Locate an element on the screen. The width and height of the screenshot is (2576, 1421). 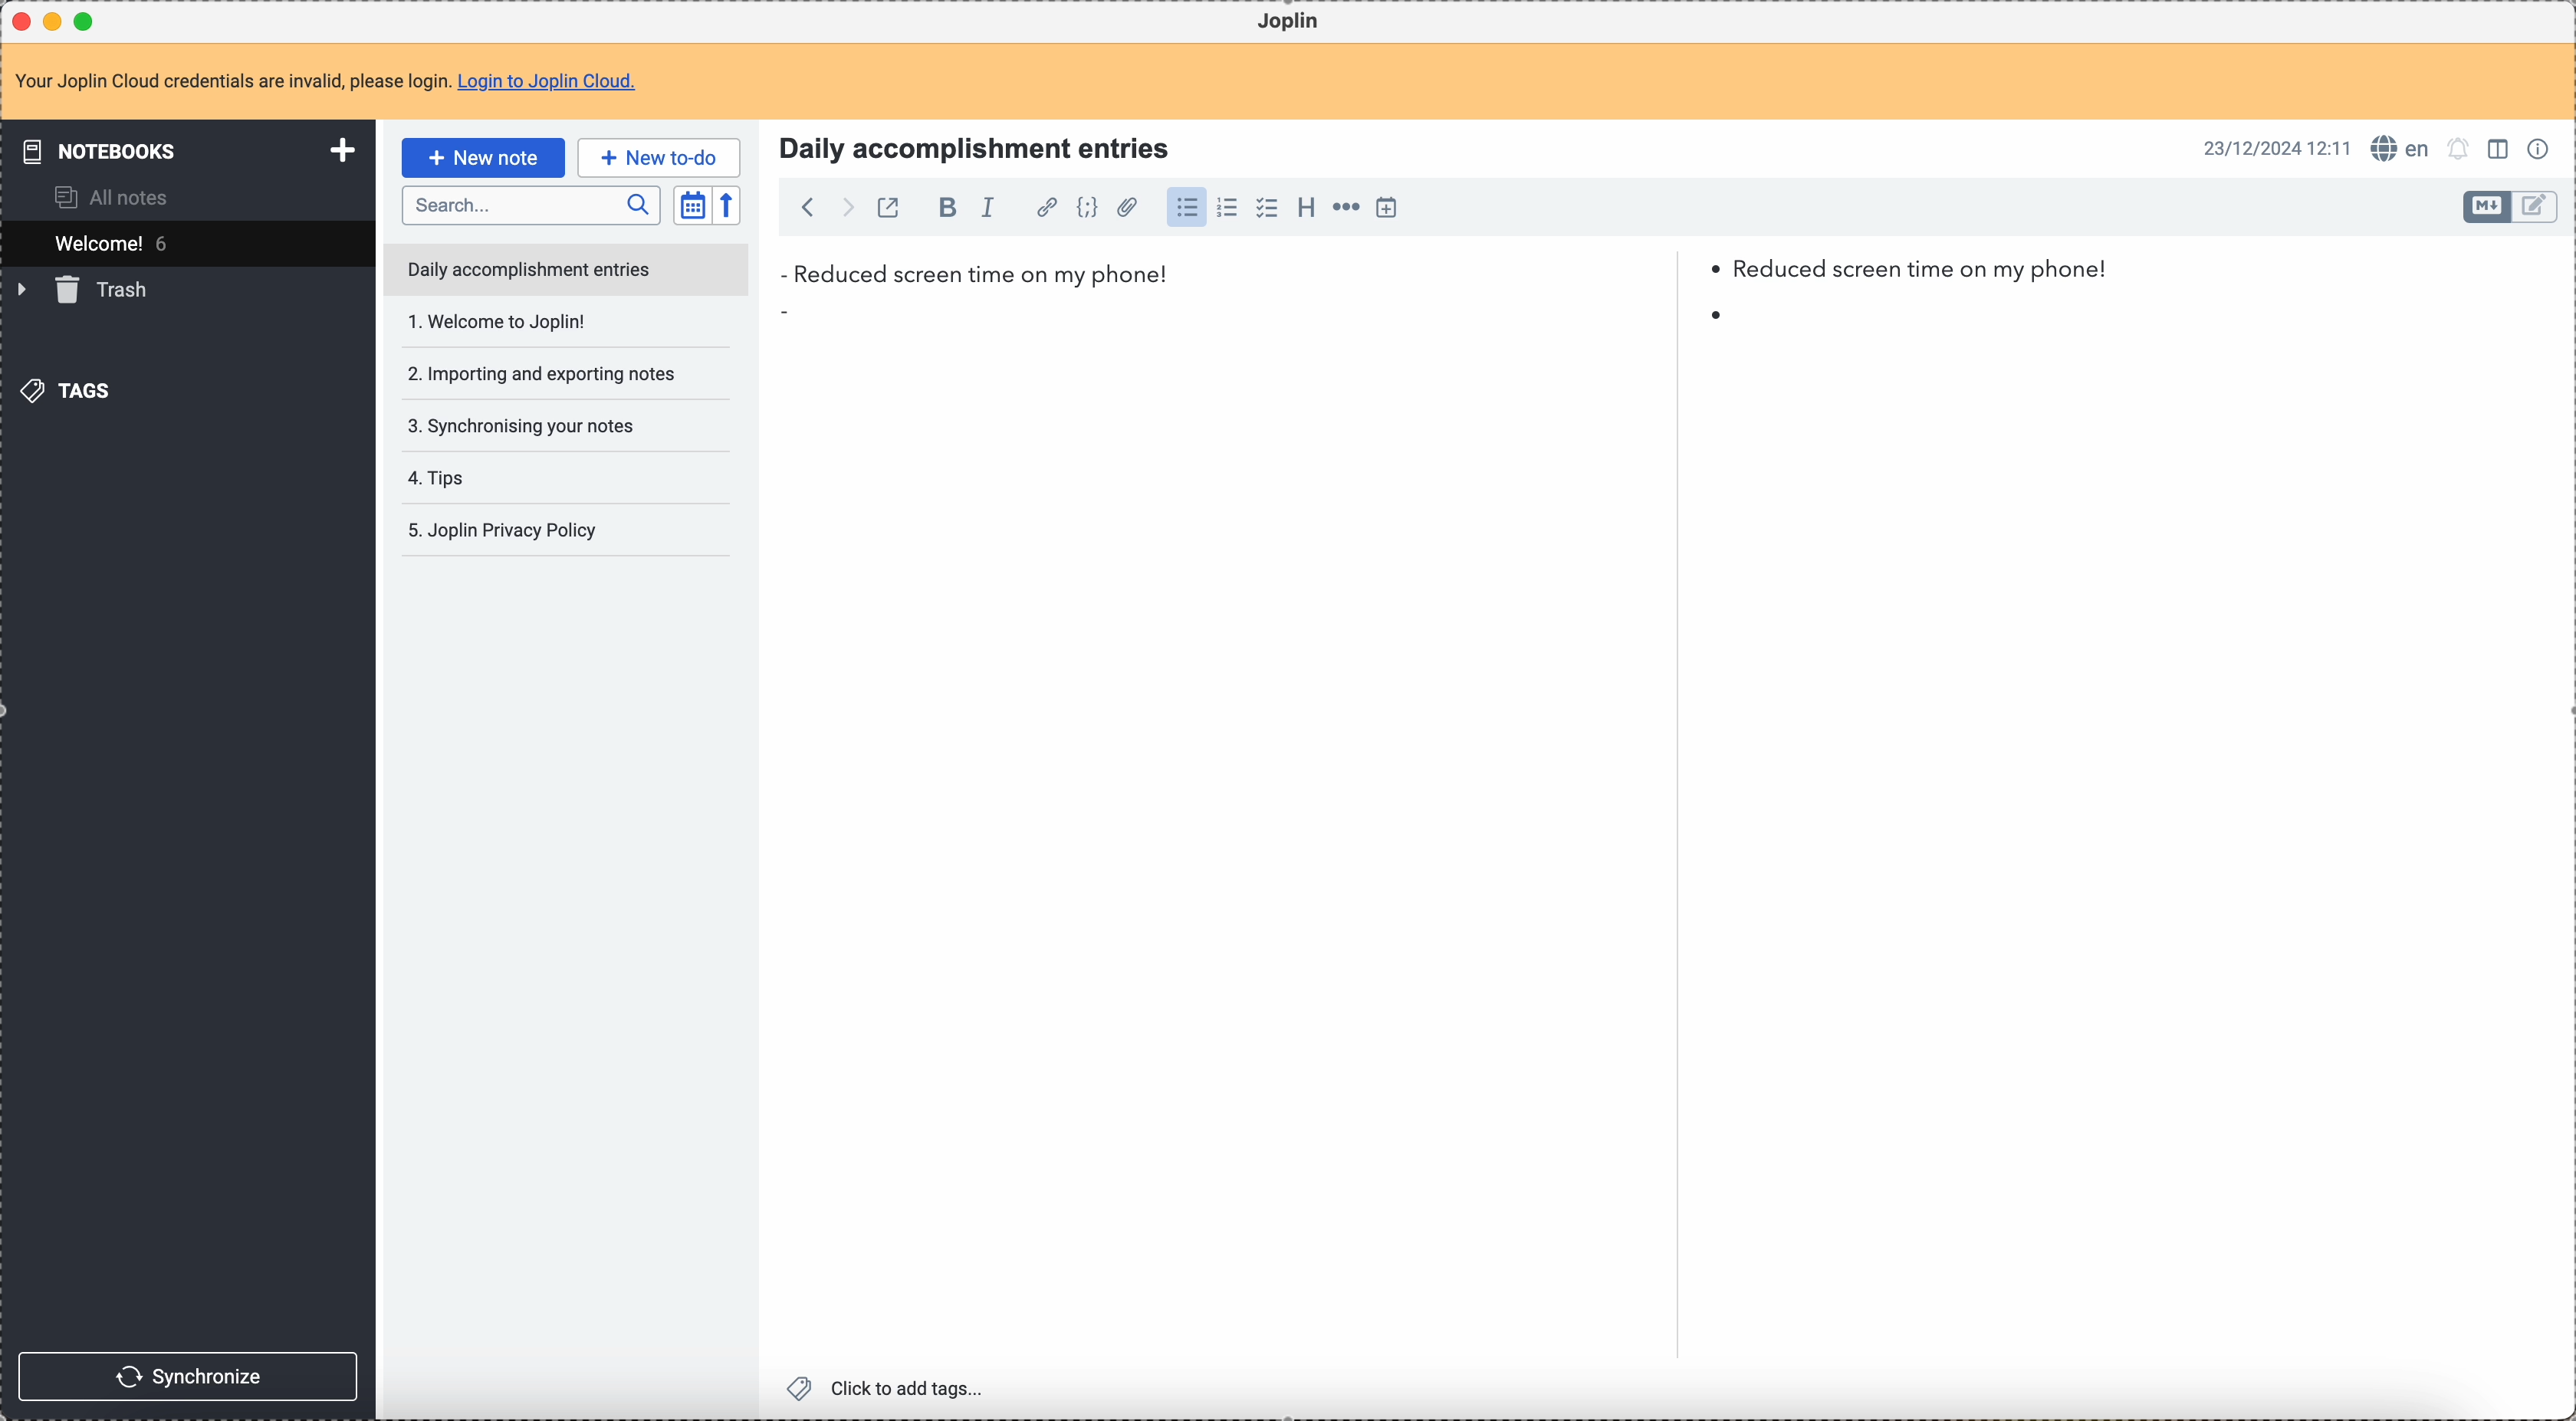
5. Joplin privacy policy is located at coordinates (506, 532).